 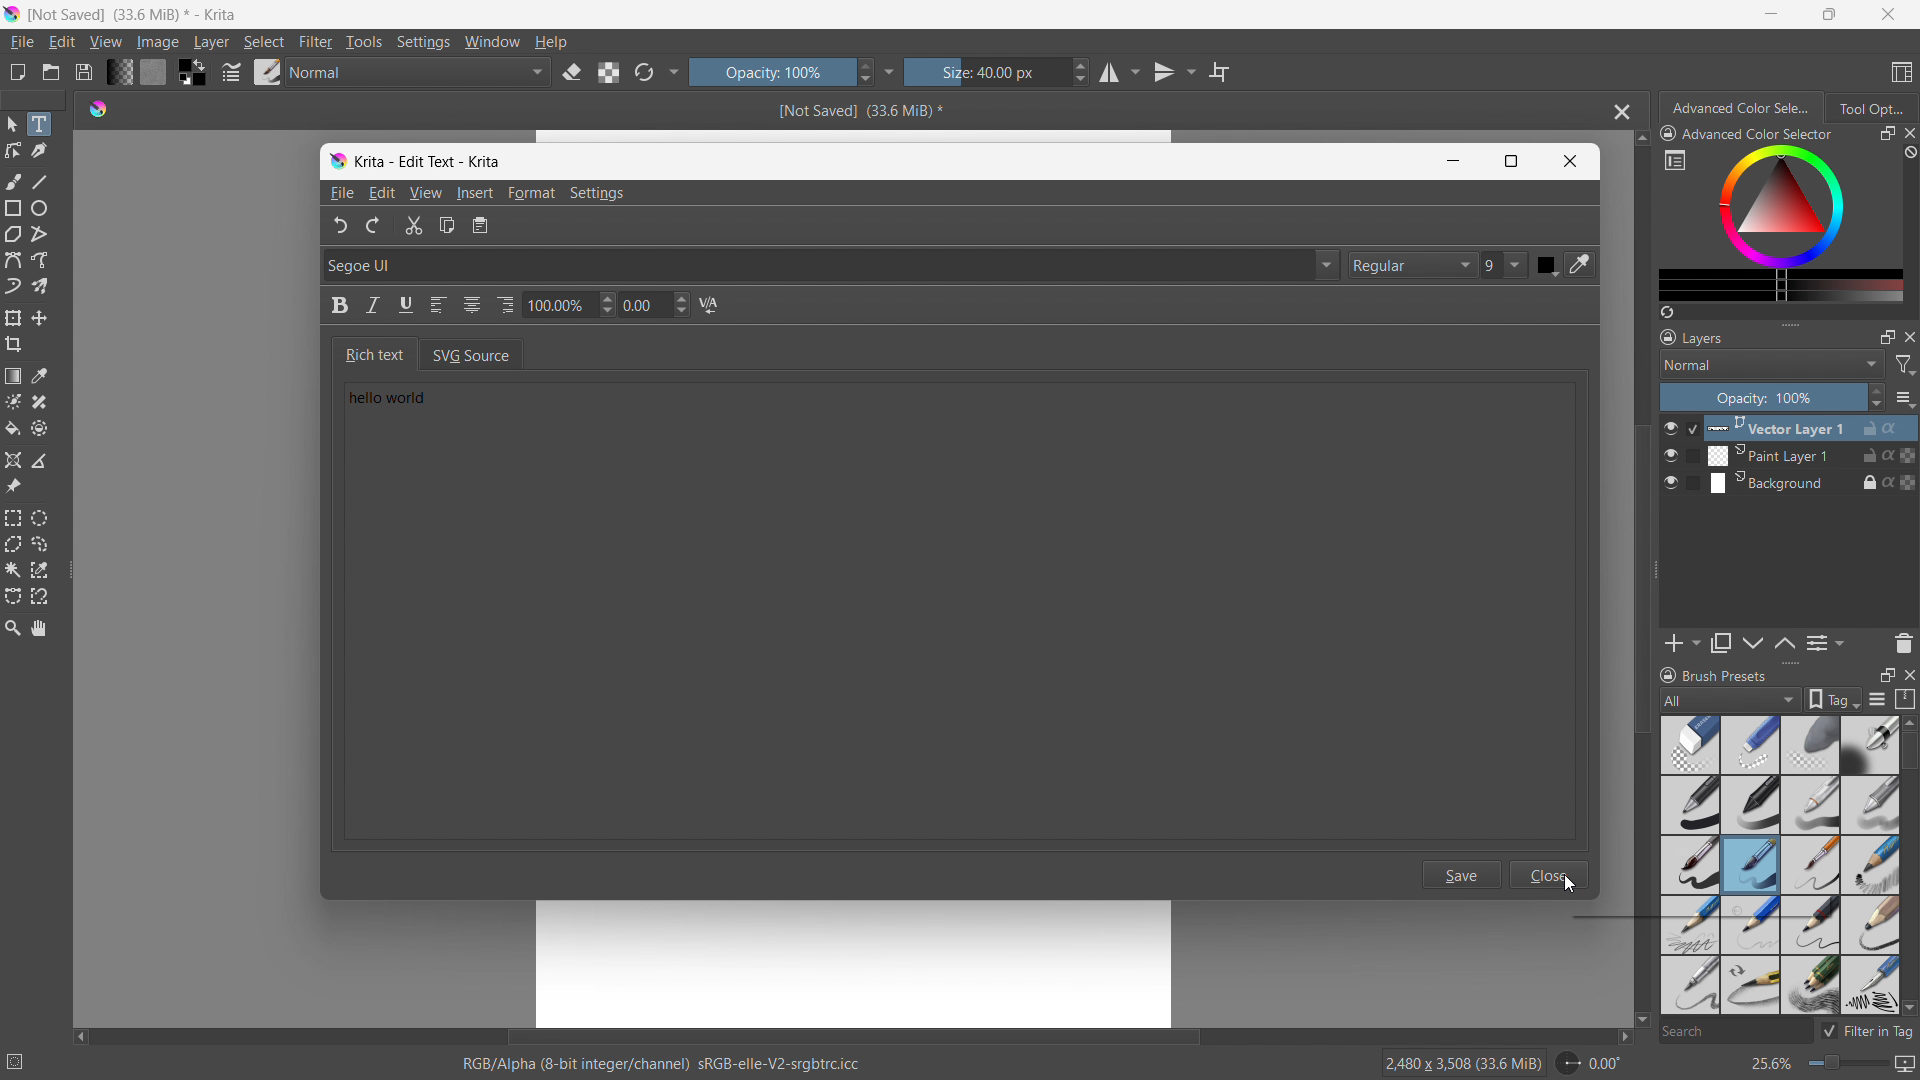 I want to click on Edit, so click(x=382, y=192).